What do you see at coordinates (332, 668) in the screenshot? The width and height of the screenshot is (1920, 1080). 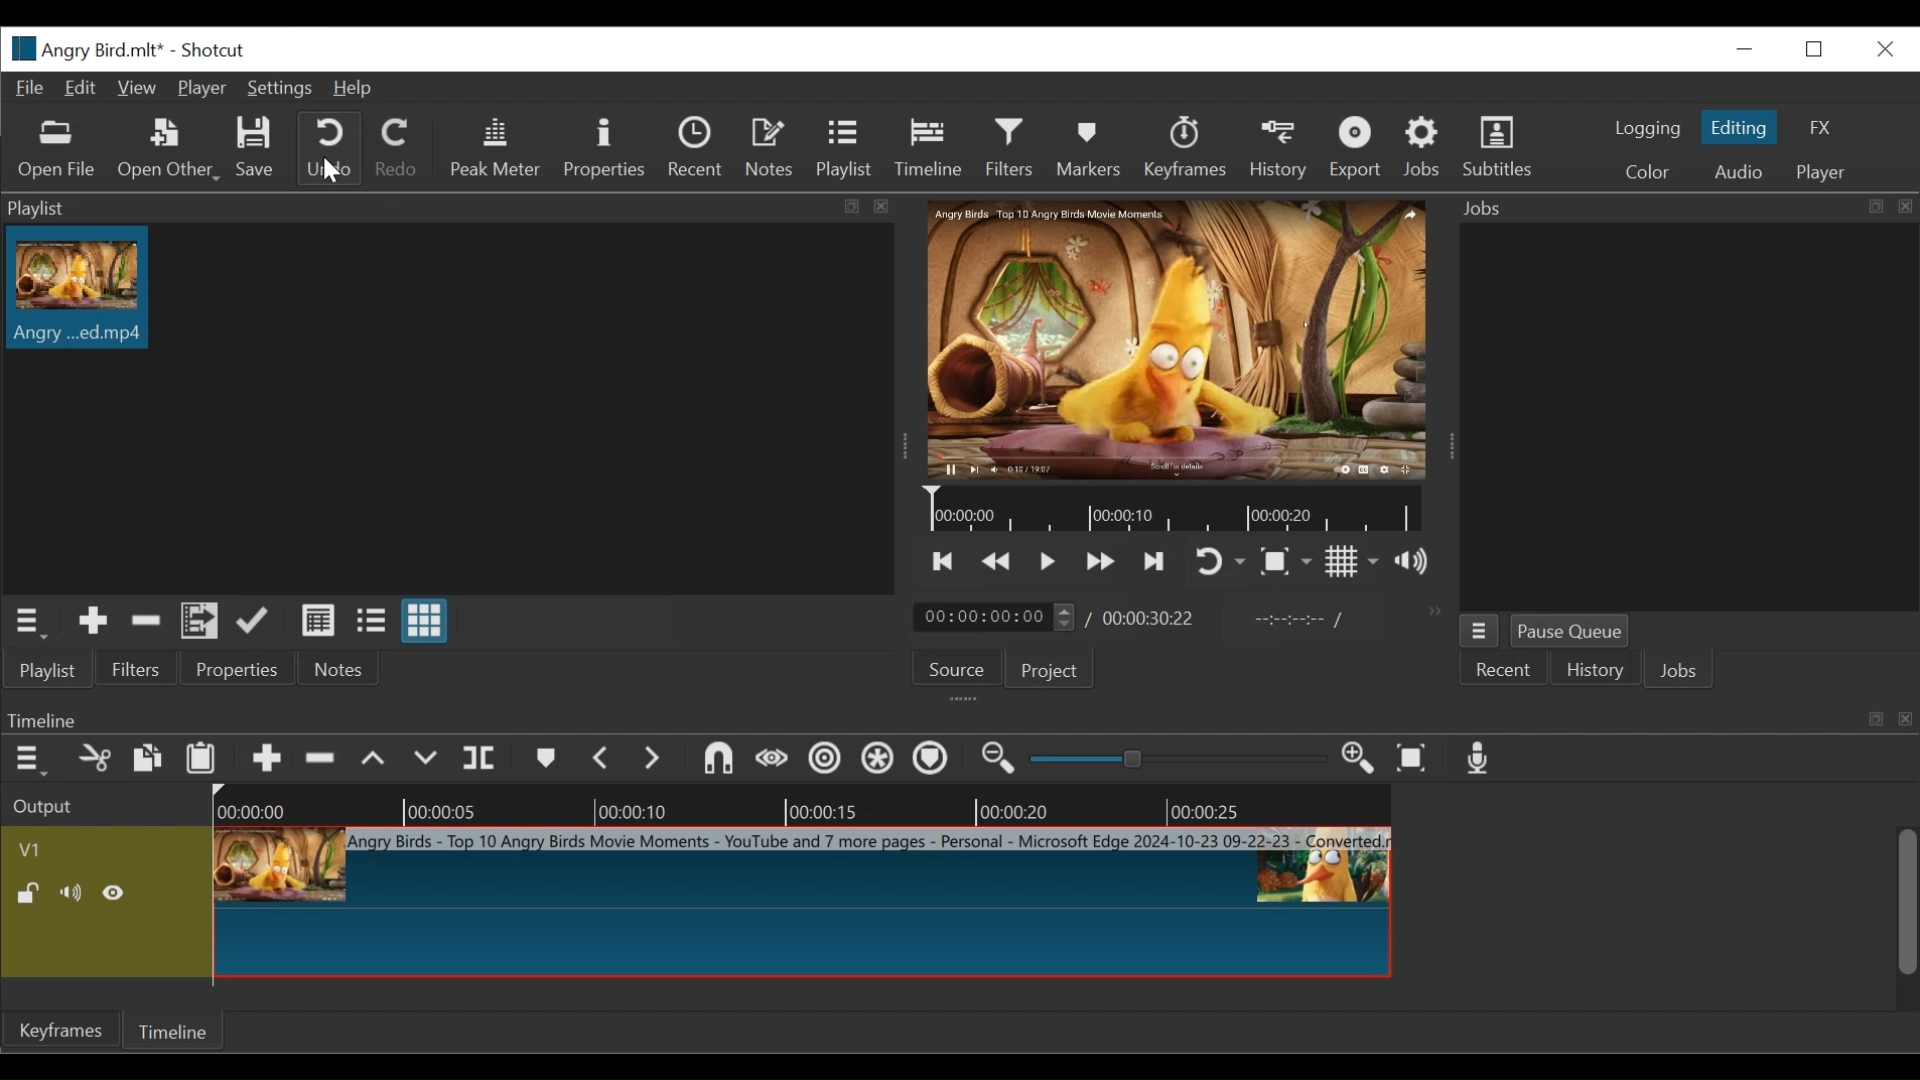 I see `Notes` at bounding box center [332, 668].